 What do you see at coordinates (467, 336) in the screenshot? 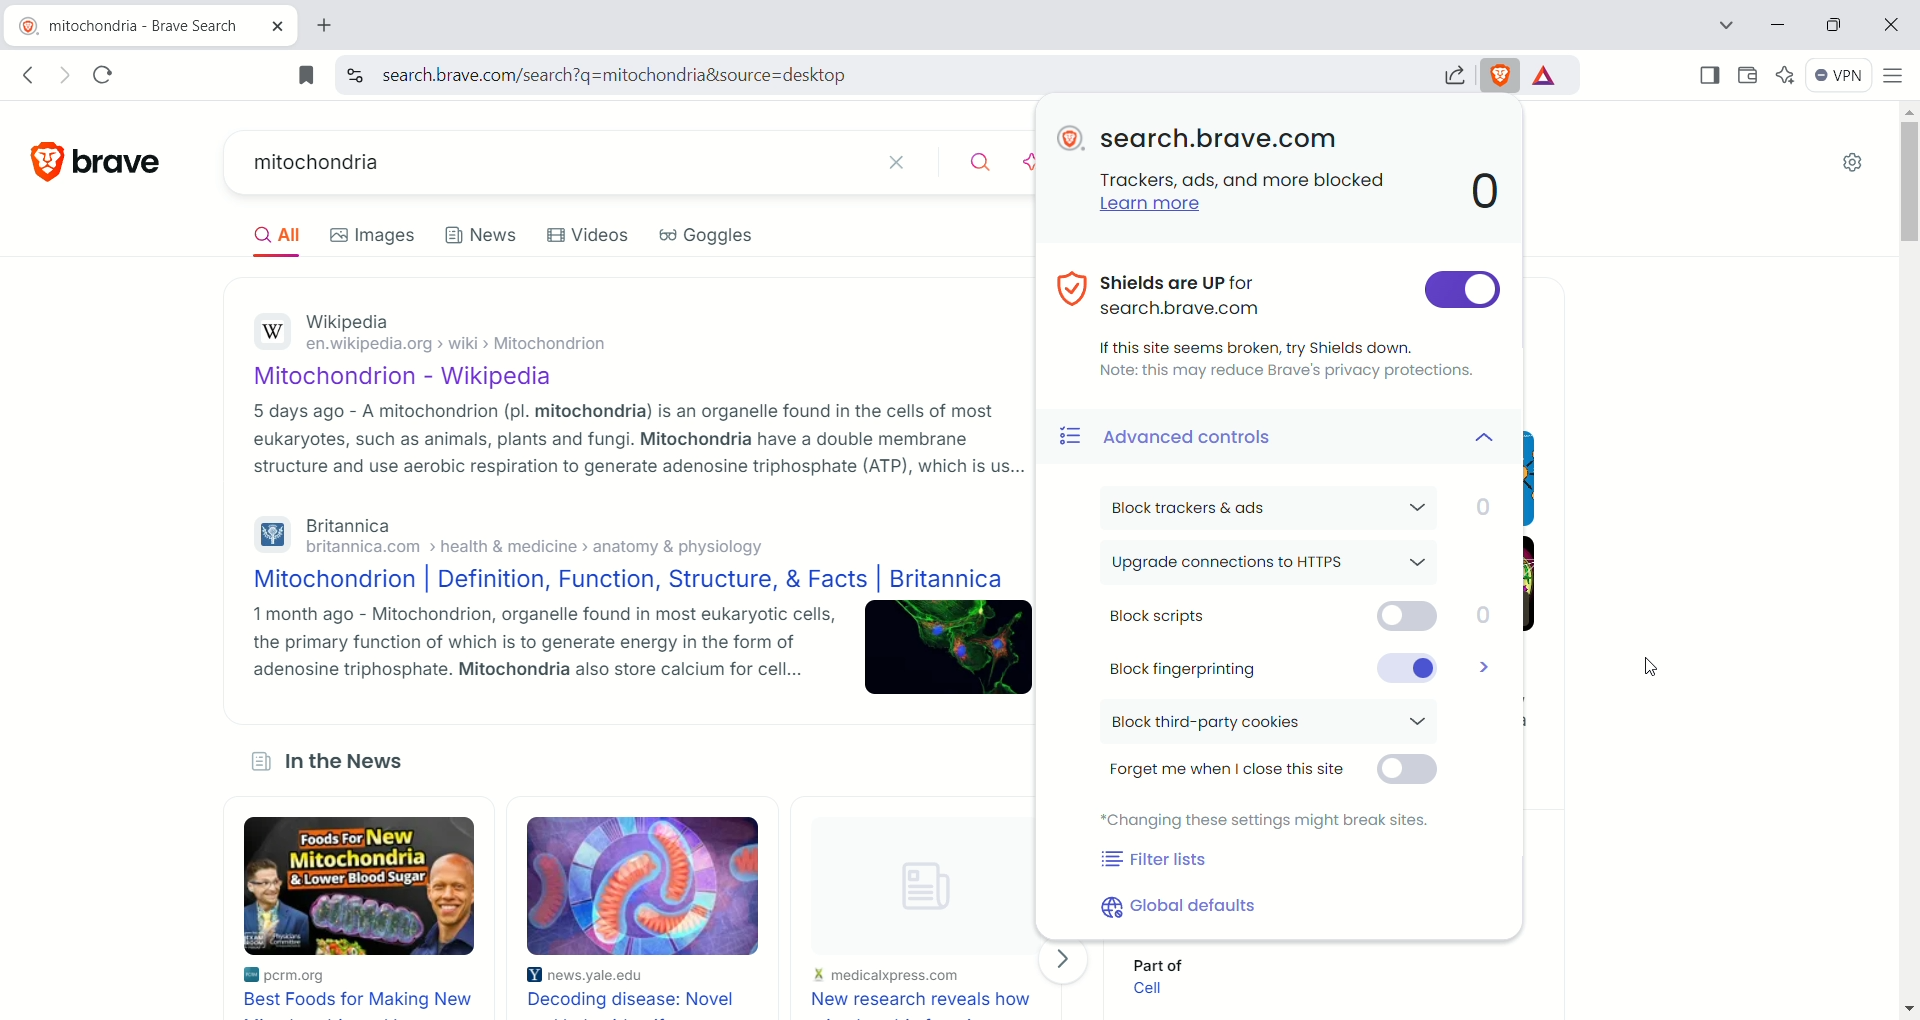
I see `Ww Wikipedia
en.wikipedia.org > wiki > Mitochondrion` at bounding box center [467, 336].